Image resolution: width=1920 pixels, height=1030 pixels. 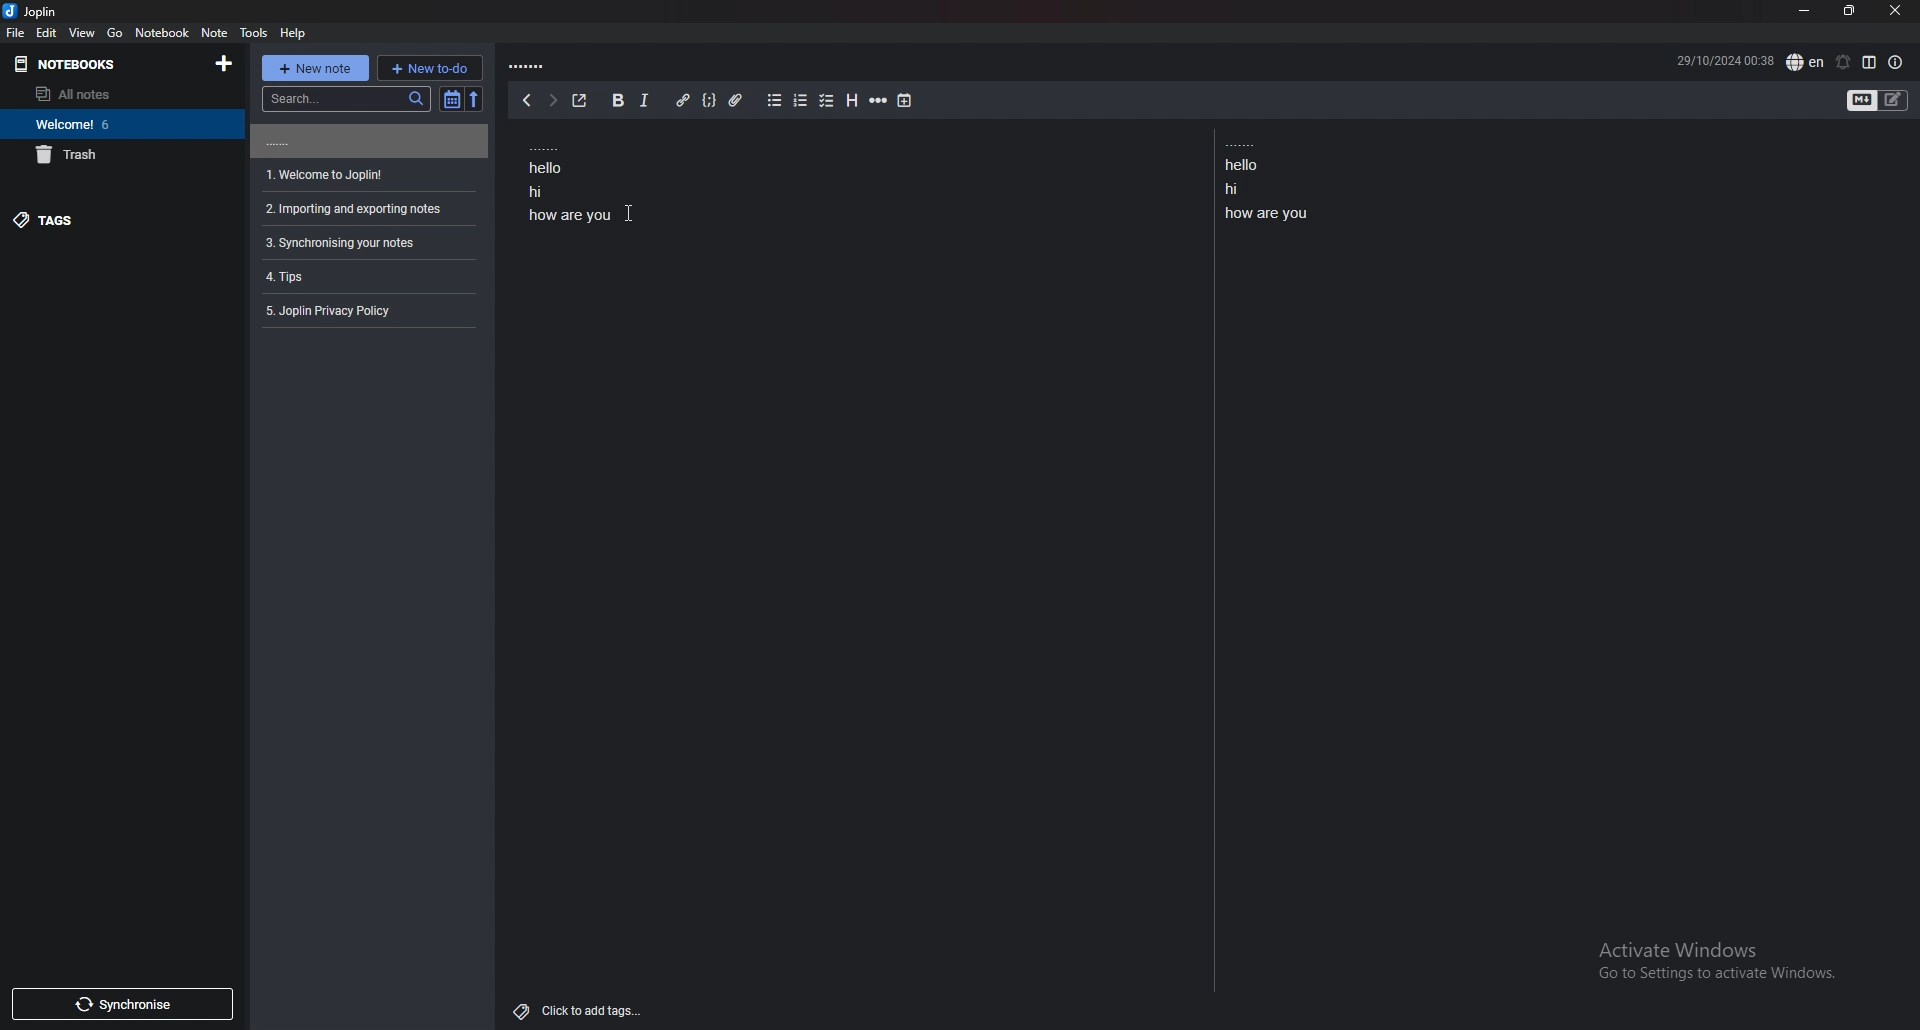 What do you see at coordinates (123, 1004) in the screenshot?
I see `synchronise` at bounding box center [123, 1004].